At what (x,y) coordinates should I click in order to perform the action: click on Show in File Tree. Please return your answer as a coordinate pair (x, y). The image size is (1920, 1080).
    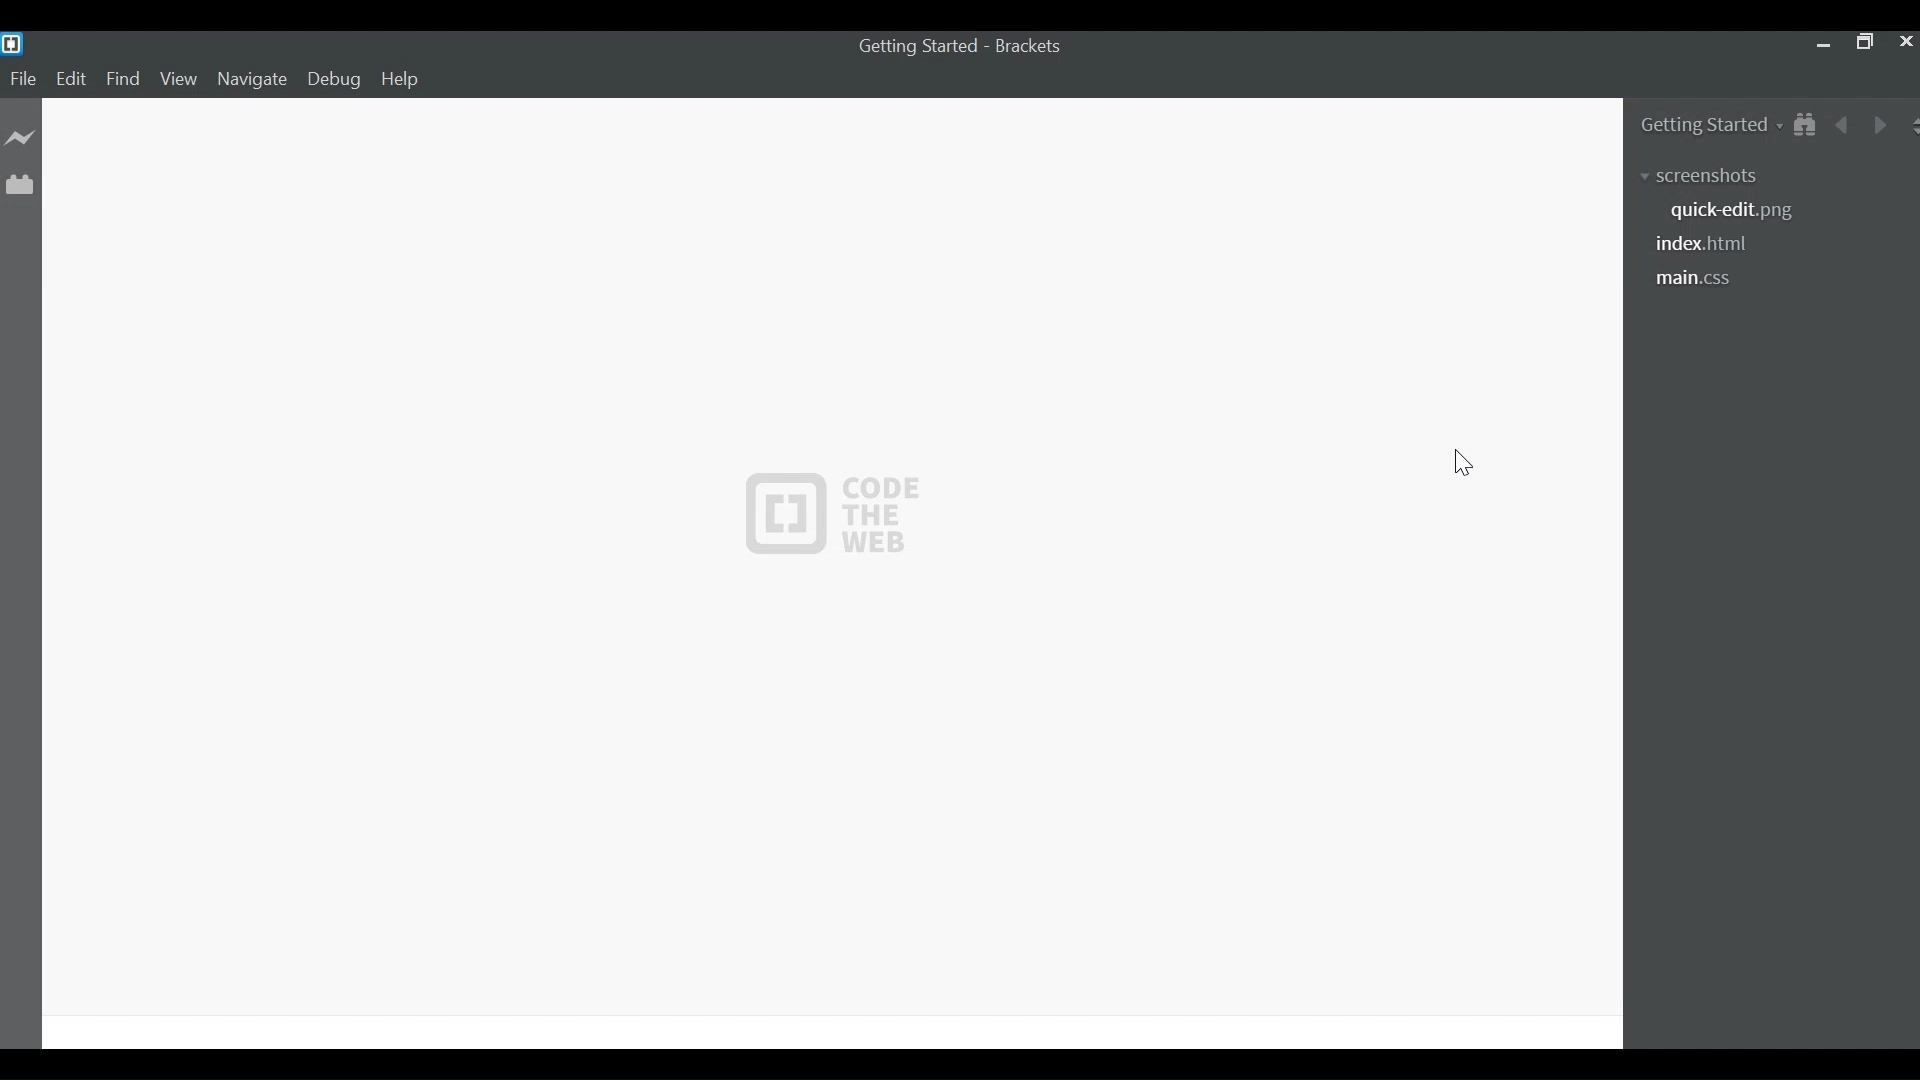
    Looking at the image, I should click on (1809, 126).